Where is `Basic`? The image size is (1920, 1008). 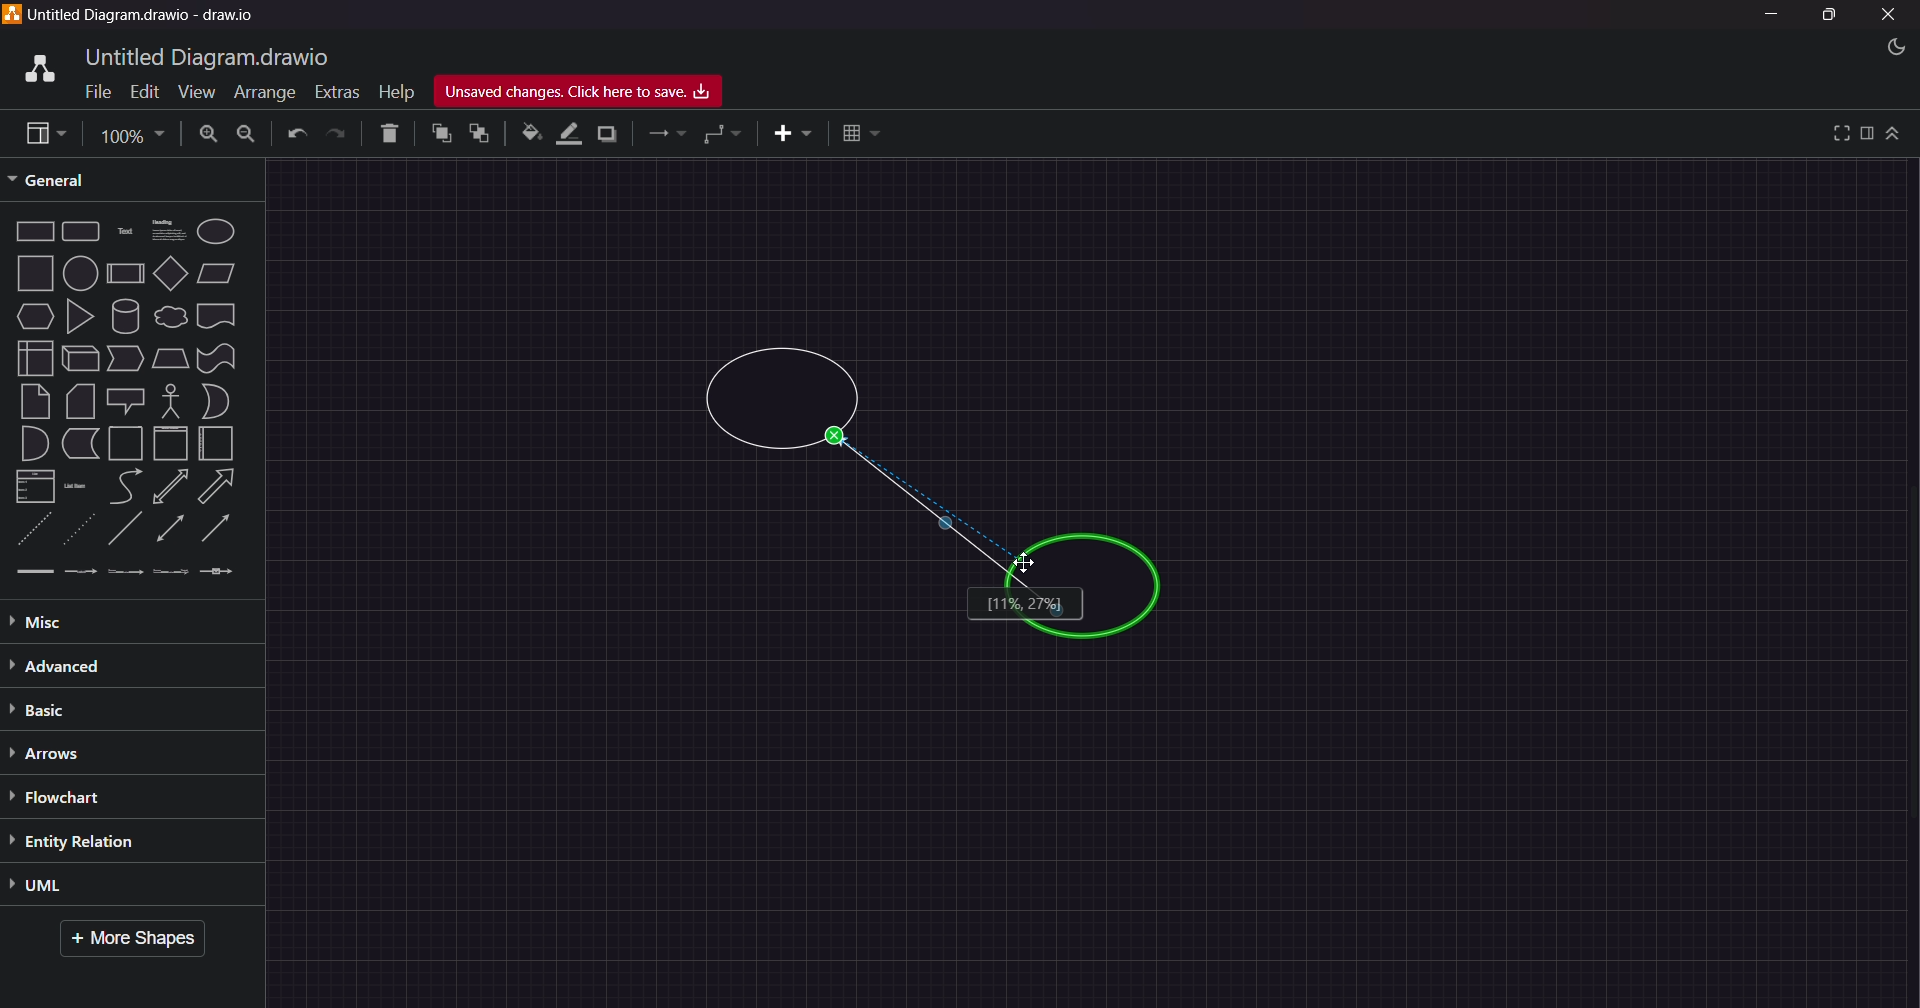 Basic is located at coordinates (54, 710).